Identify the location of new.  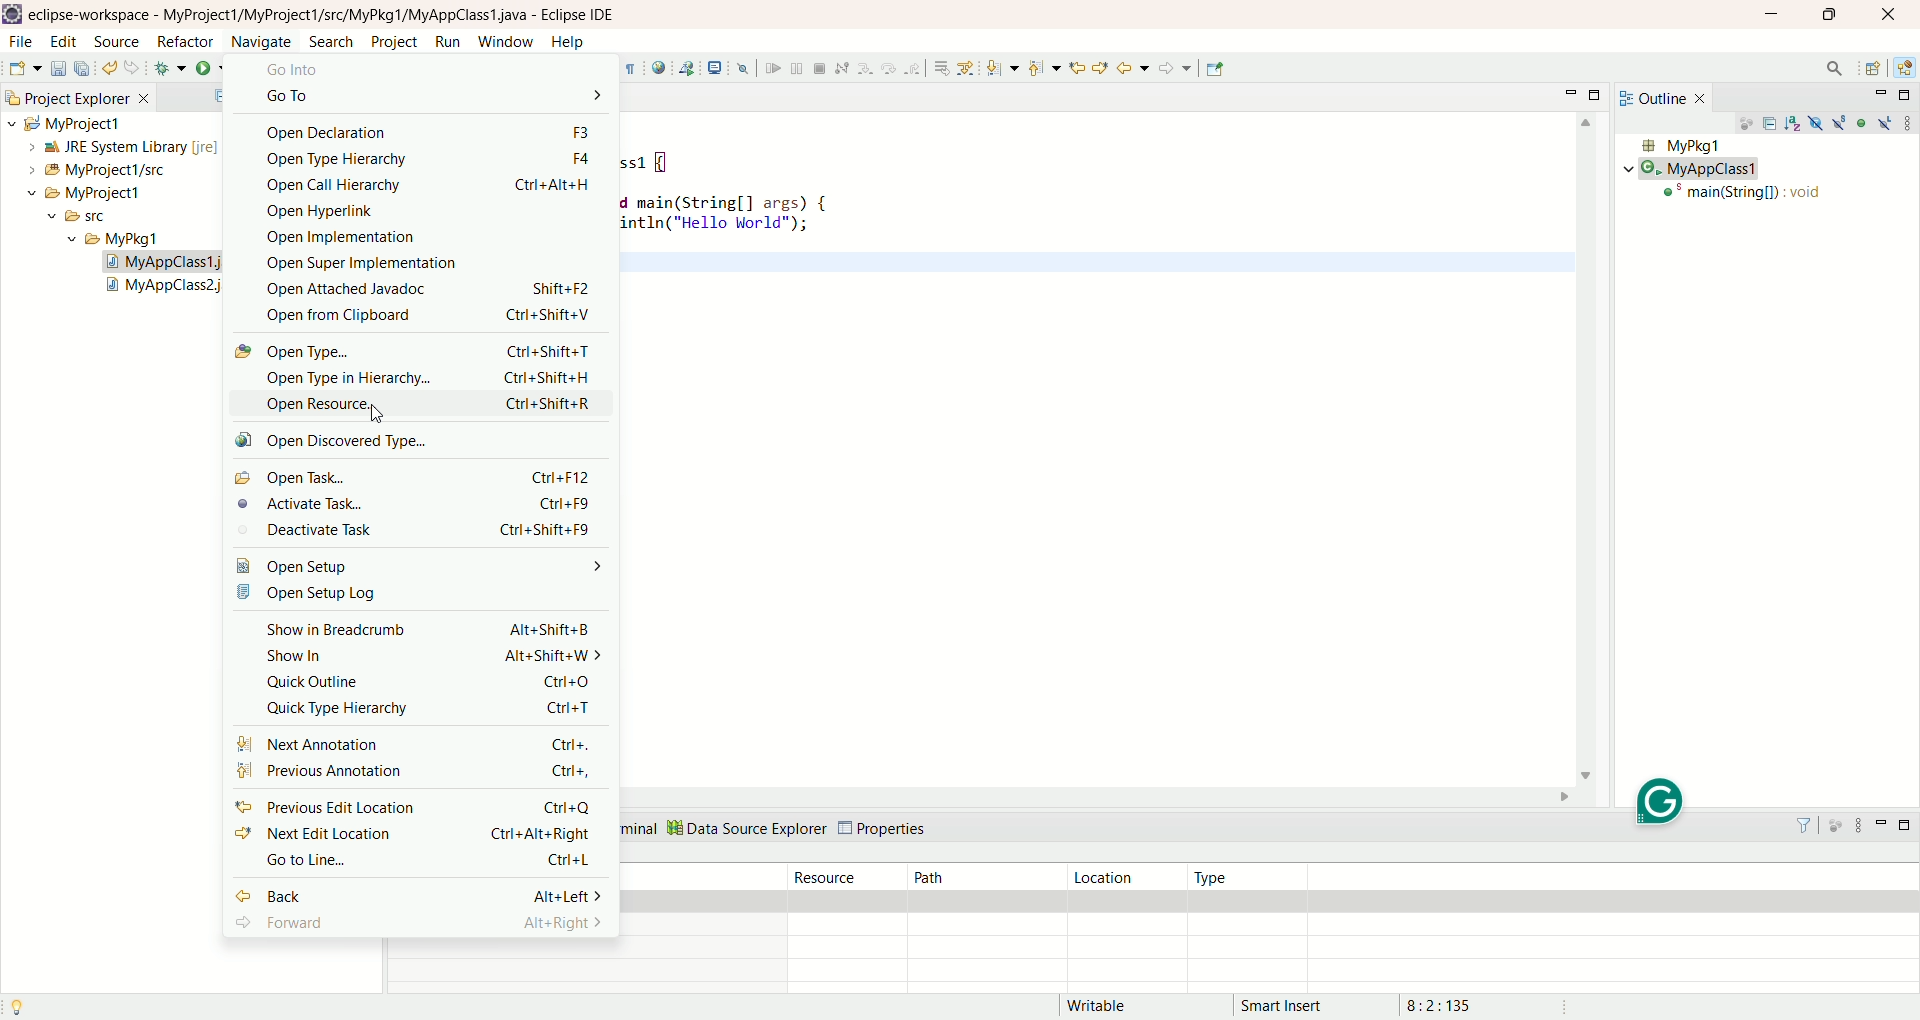
(24, 69).